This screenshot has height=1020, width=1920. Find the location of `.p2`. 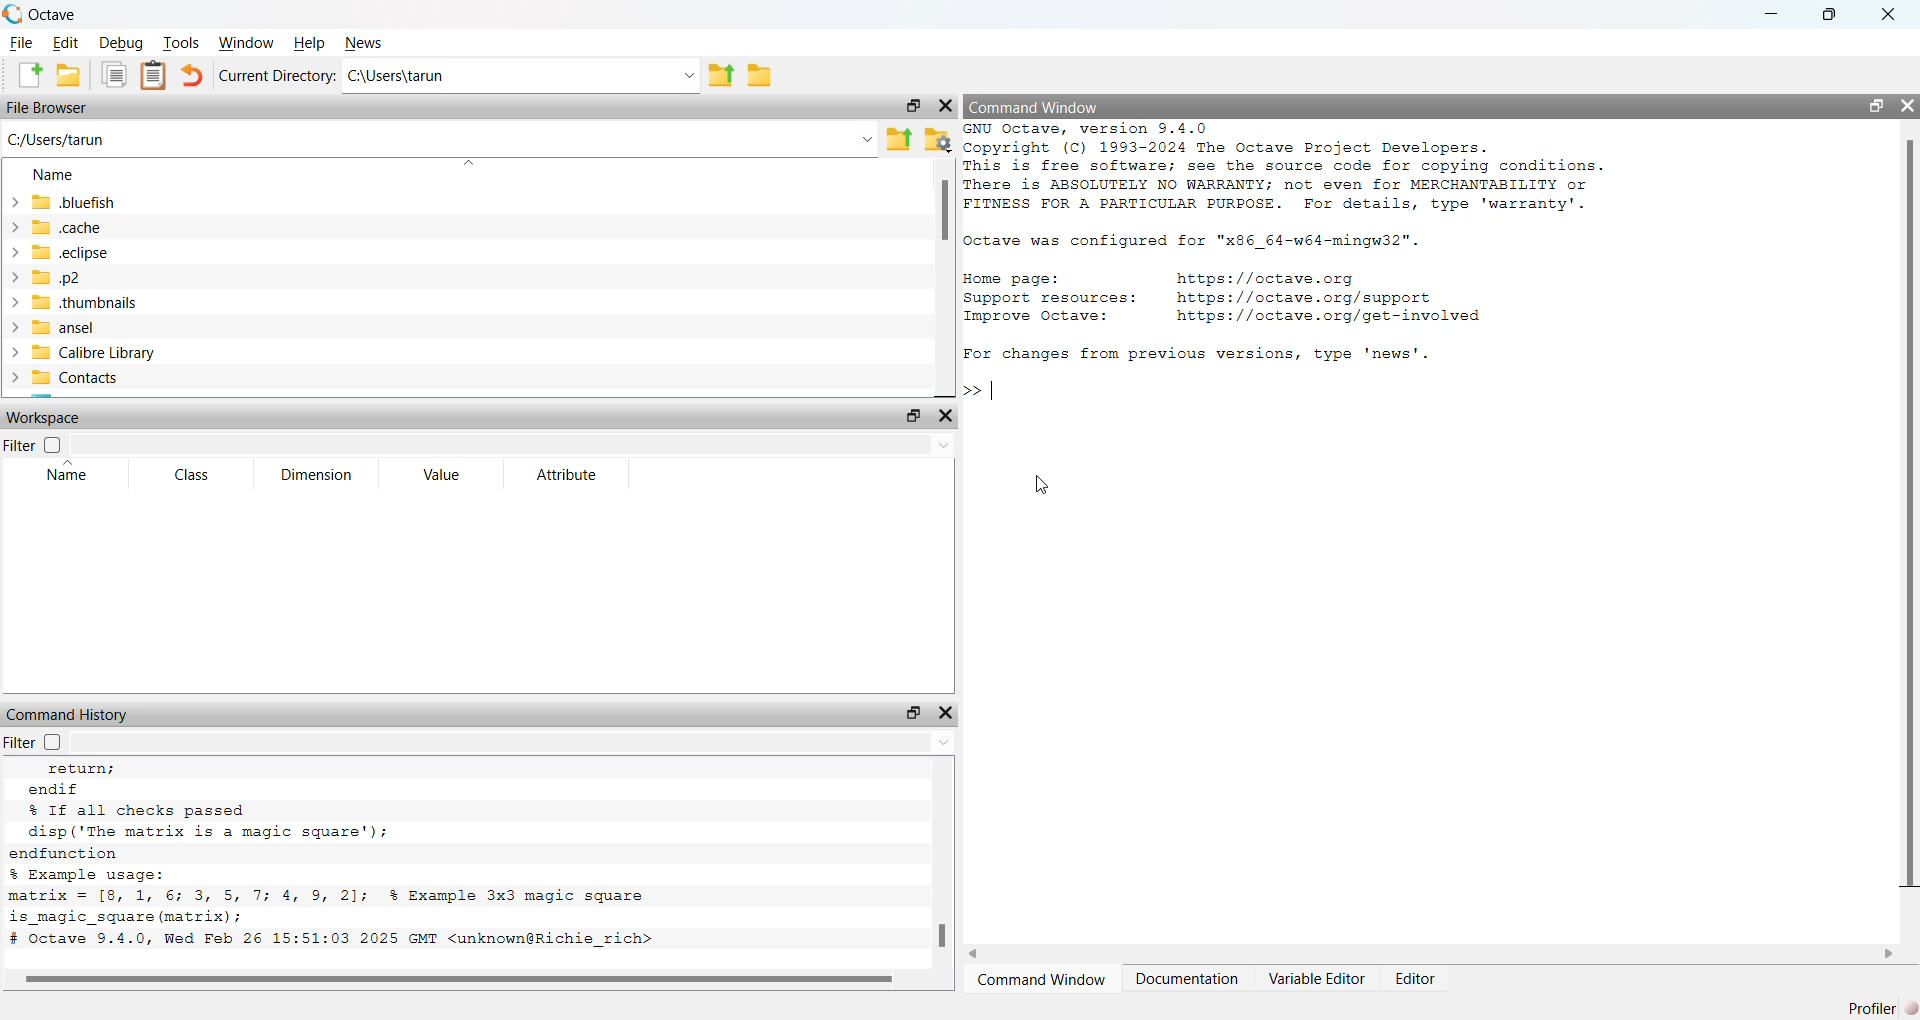

.p2 is located at coordinates (45, 278).